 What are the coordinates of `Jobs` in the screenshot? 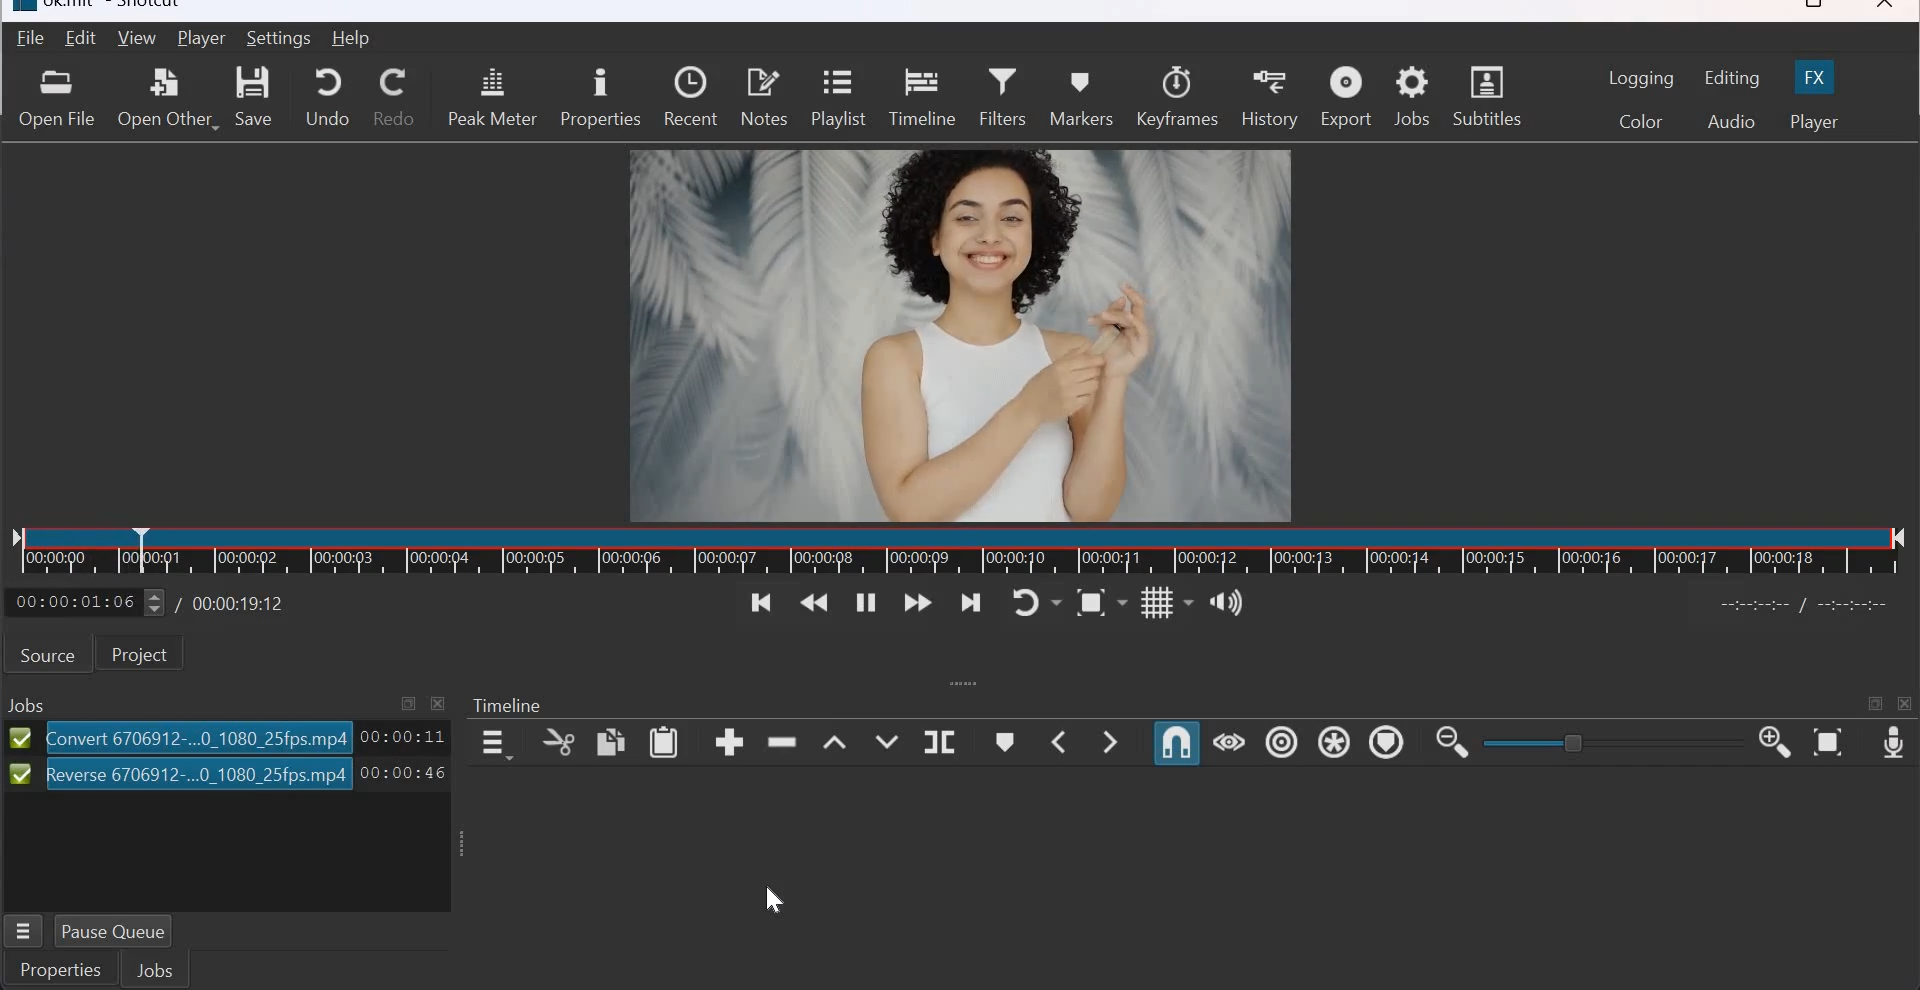 It's located at (165, 969).